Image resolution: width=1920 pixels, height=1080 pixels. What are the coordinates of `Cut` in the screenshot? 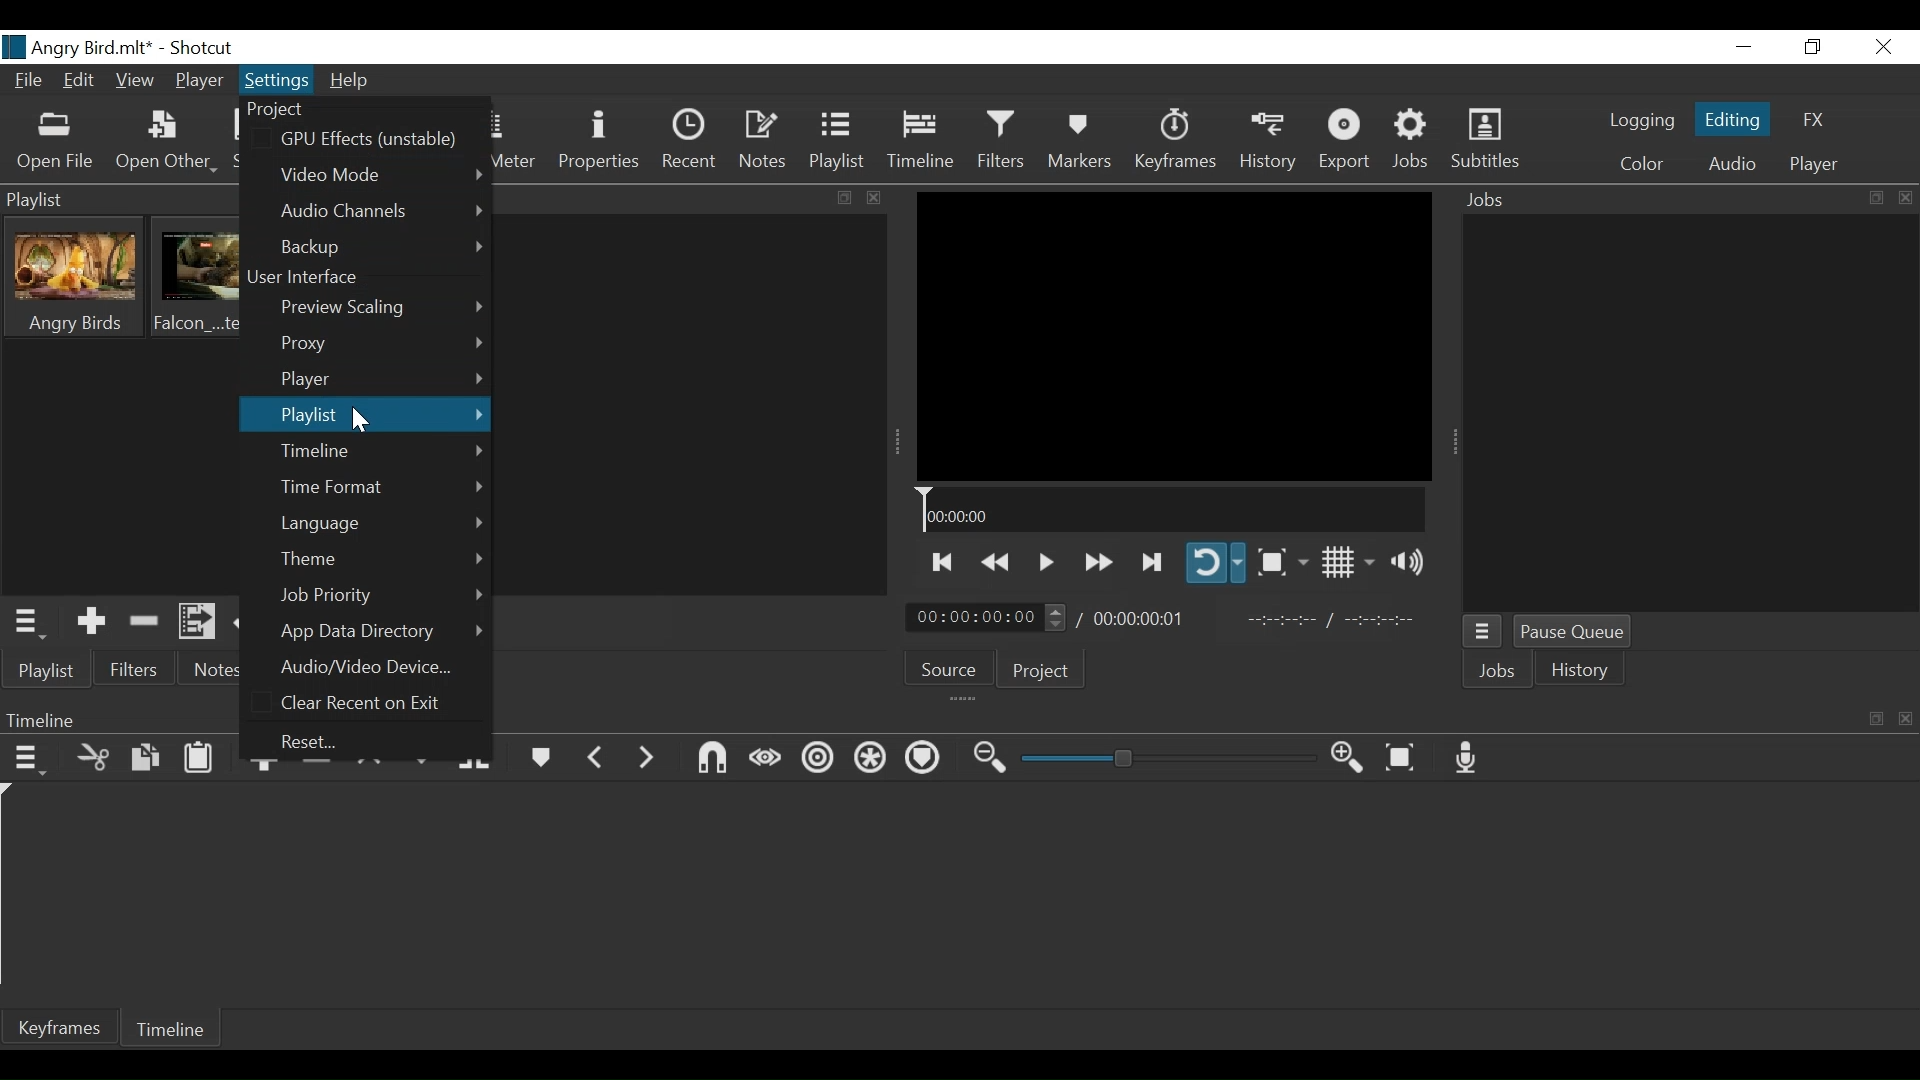 It's located at (93, 760).